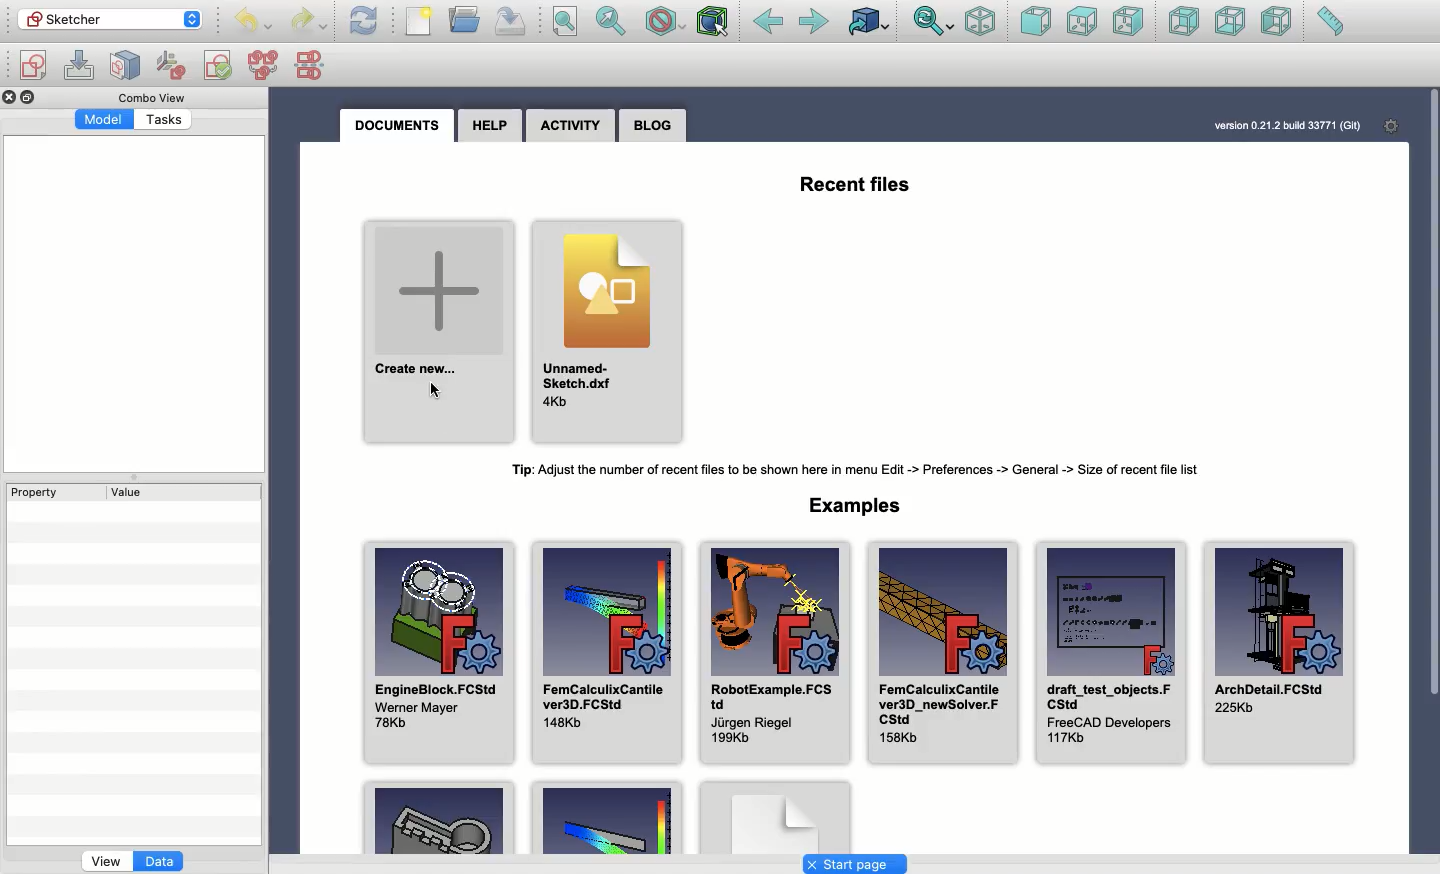  What do you see at coordinates (173, 64) in the screenshot?
I see `Reorient sketch` at bounding box center [173, 64].